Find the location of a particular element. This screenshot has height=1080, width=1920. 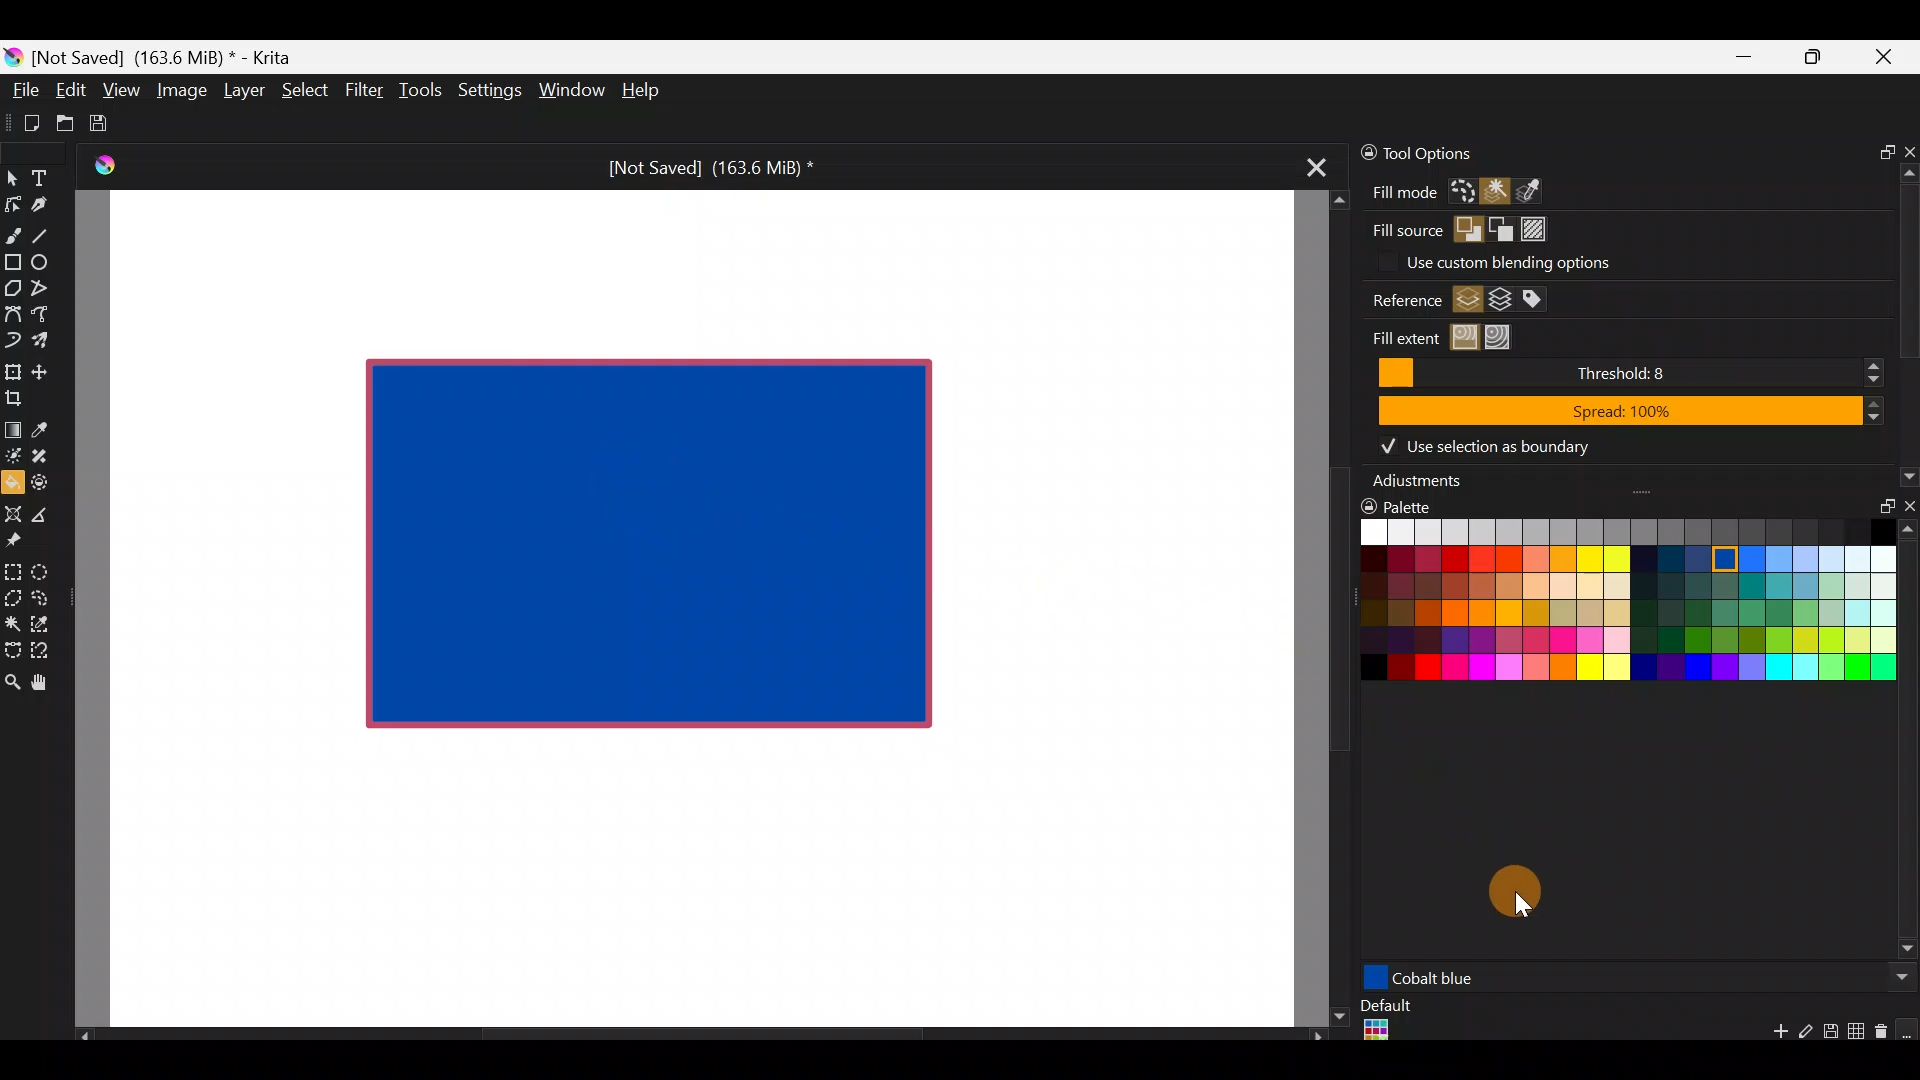

Use custom blending options is located at coordinates (1548, 261).